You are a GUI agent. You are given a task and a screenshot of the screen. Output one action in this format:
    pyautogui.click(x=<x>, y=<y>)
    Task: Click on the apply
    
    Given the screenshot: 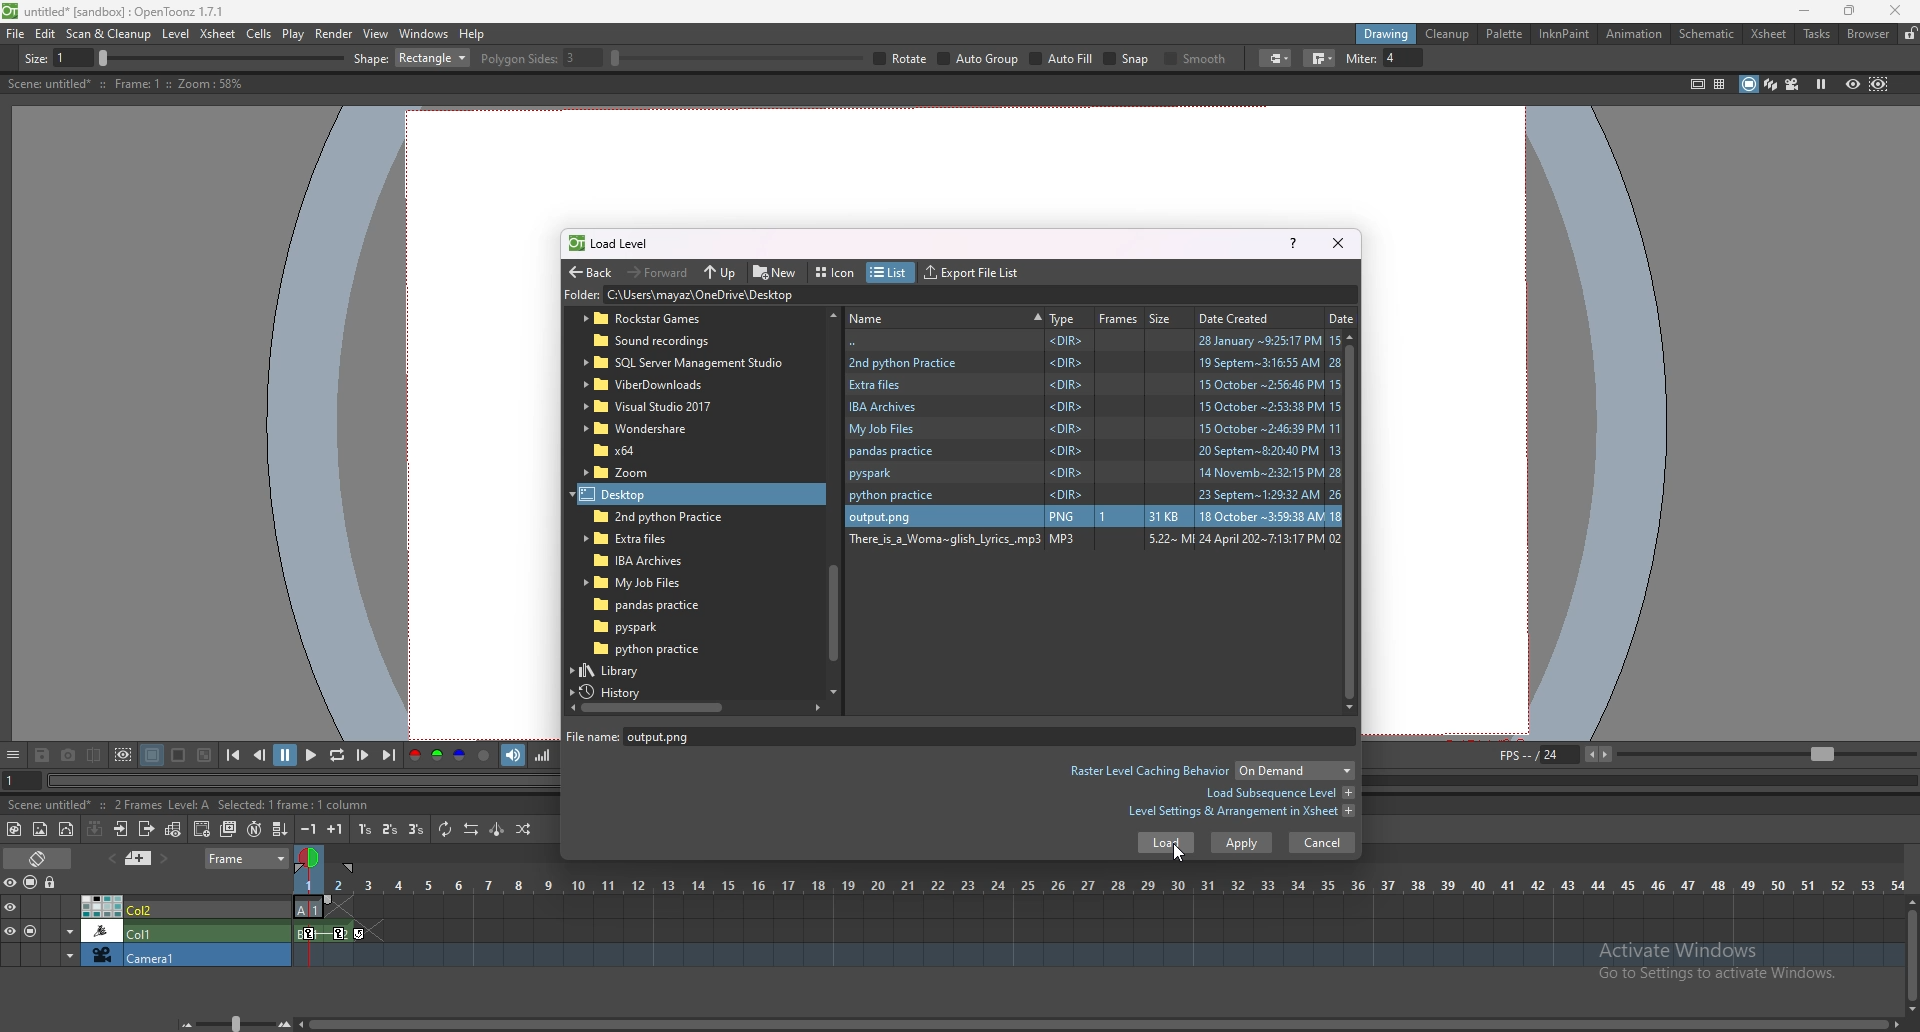 What is the action you would take?
    pyautogui.click(x=1242, y=843)
    